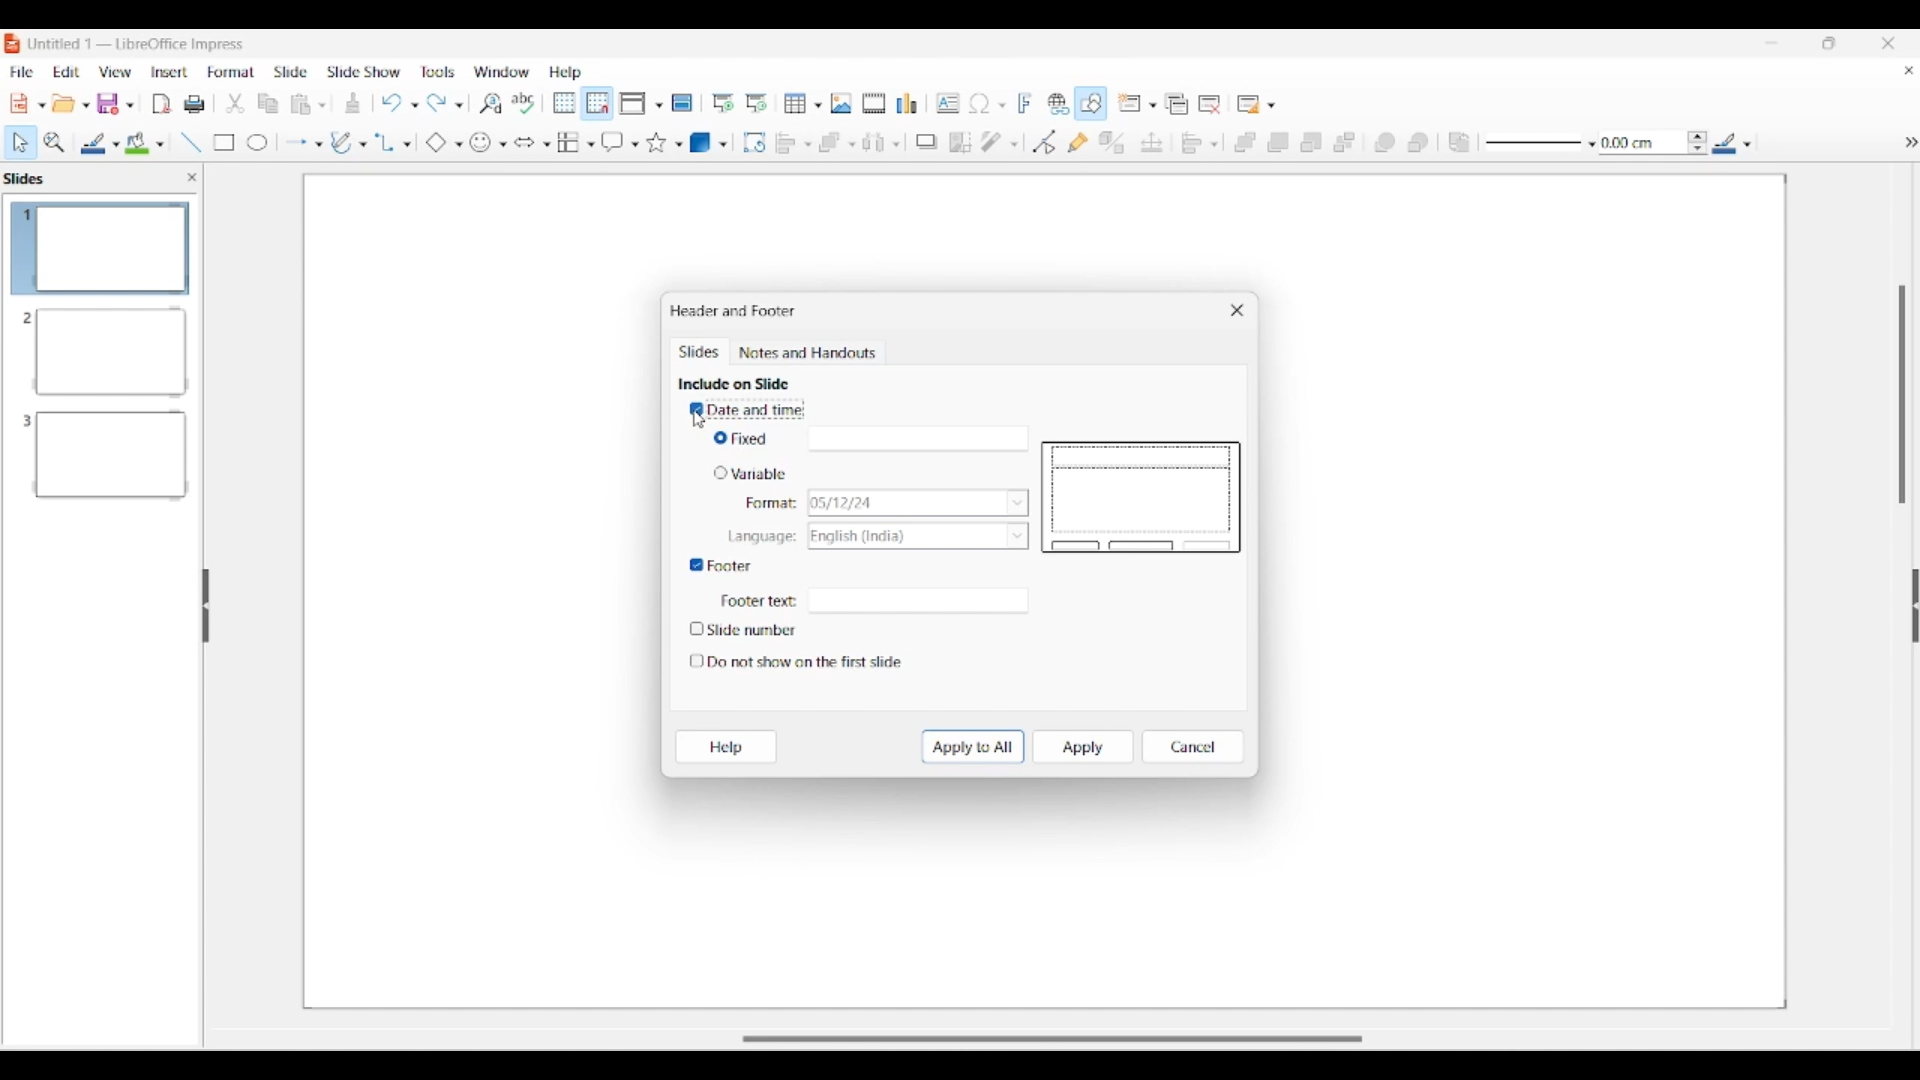  What do you see at coordinates (393, 143) in the screenshot?
I see `Connector options` at bounding box center [393, 143].